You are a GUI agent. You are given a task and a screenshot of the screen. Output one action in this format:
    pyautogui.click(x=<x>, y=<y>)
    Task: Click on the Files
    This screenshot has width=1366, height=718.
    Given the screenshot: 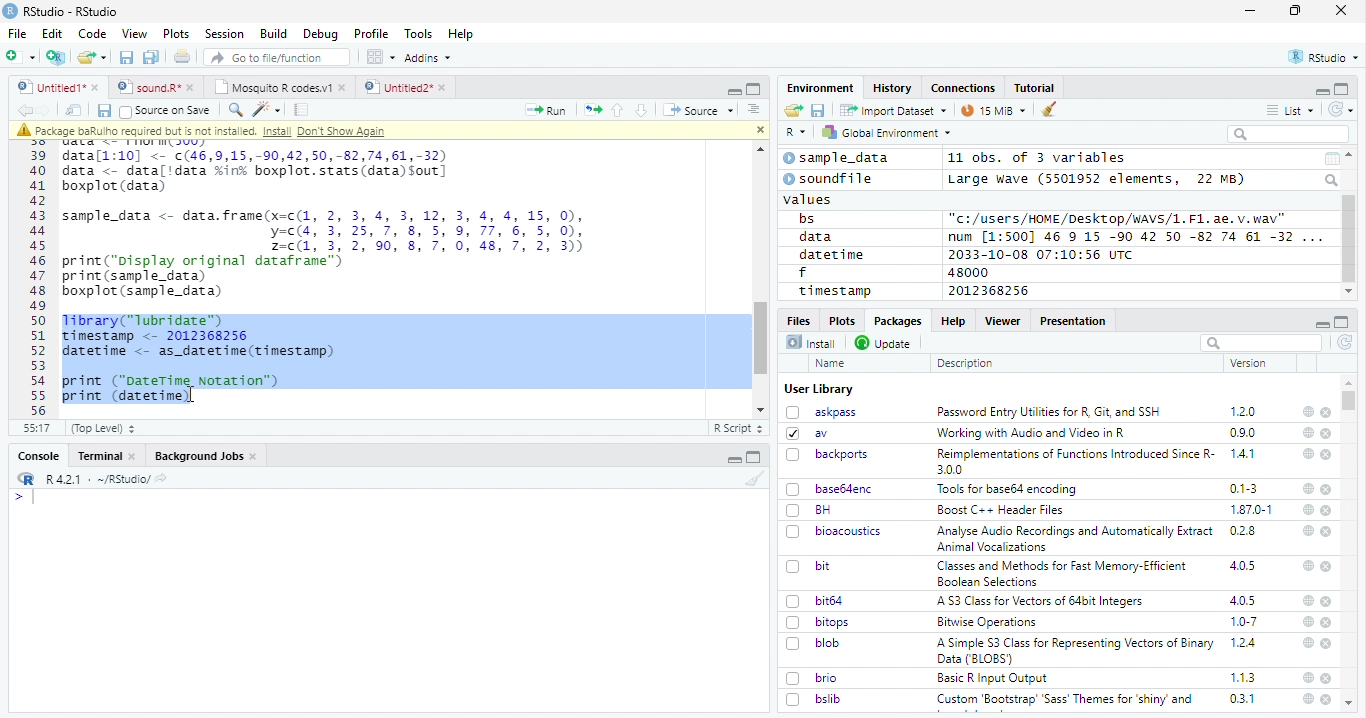 What is the action you would take?
    pyautogui.click(x=800, y=319)
    